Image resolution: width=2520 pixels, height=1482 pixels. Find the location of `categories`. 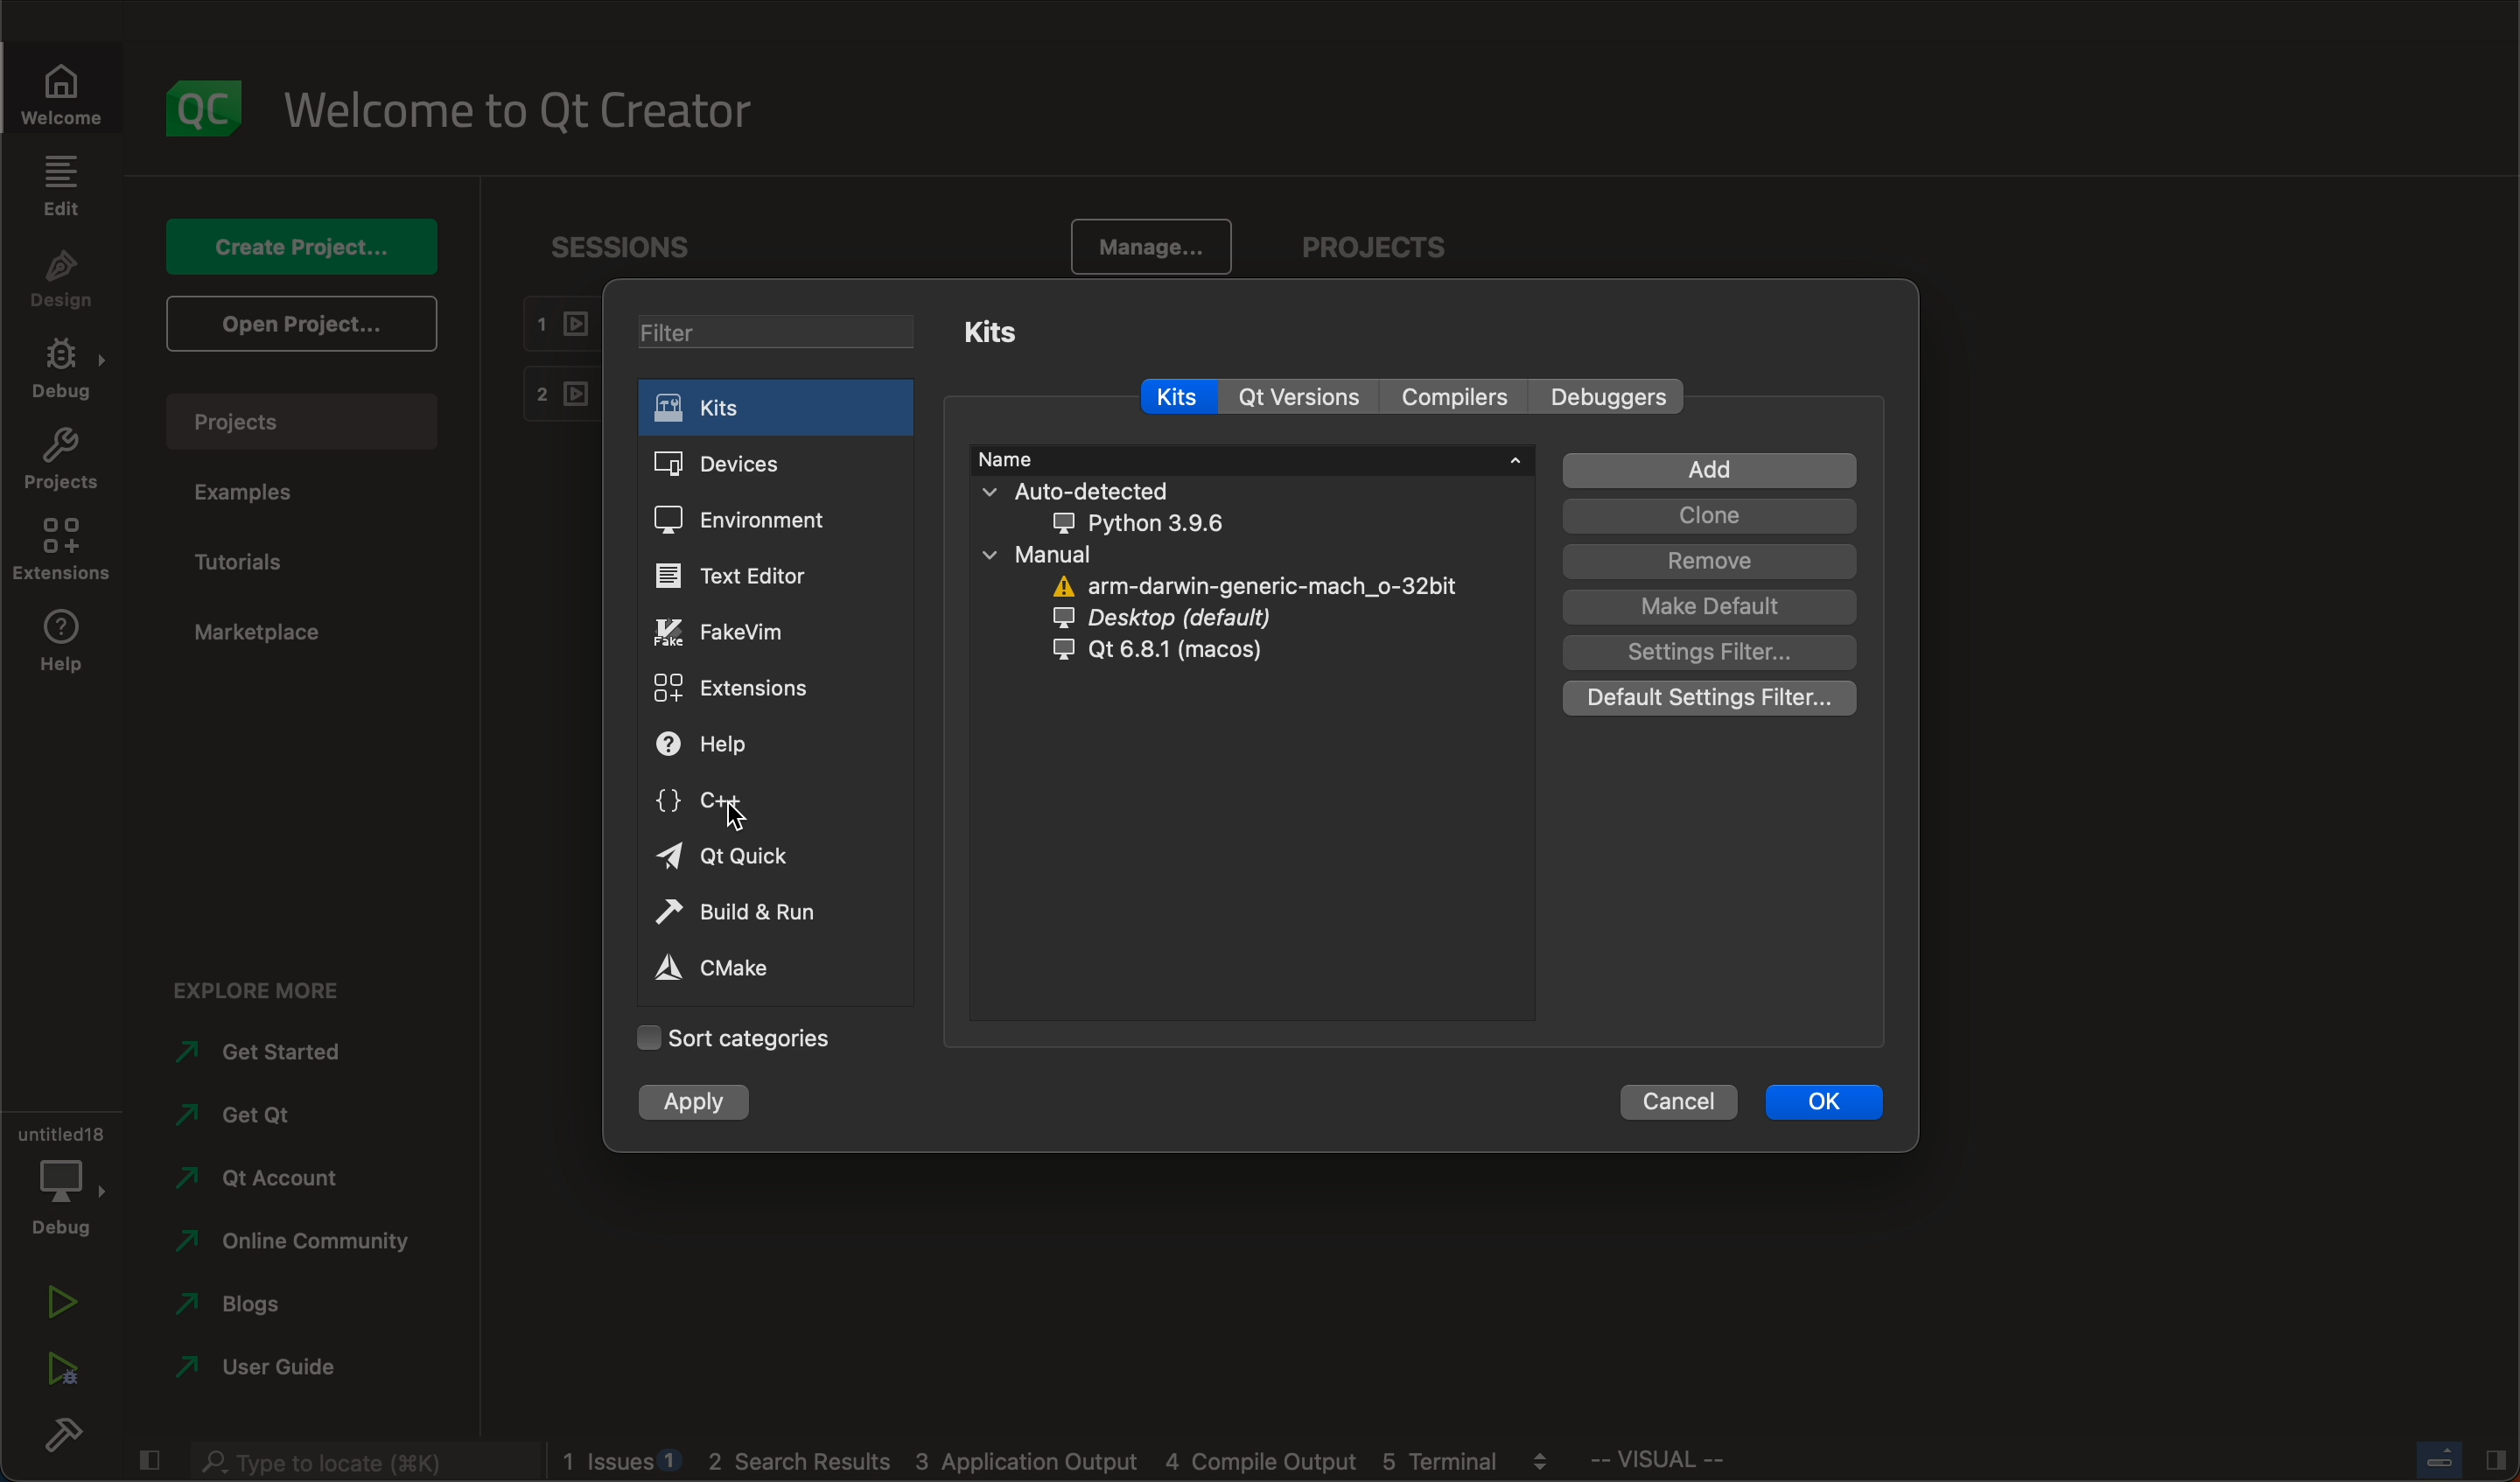

categories is located at coordinates (734, 1038).